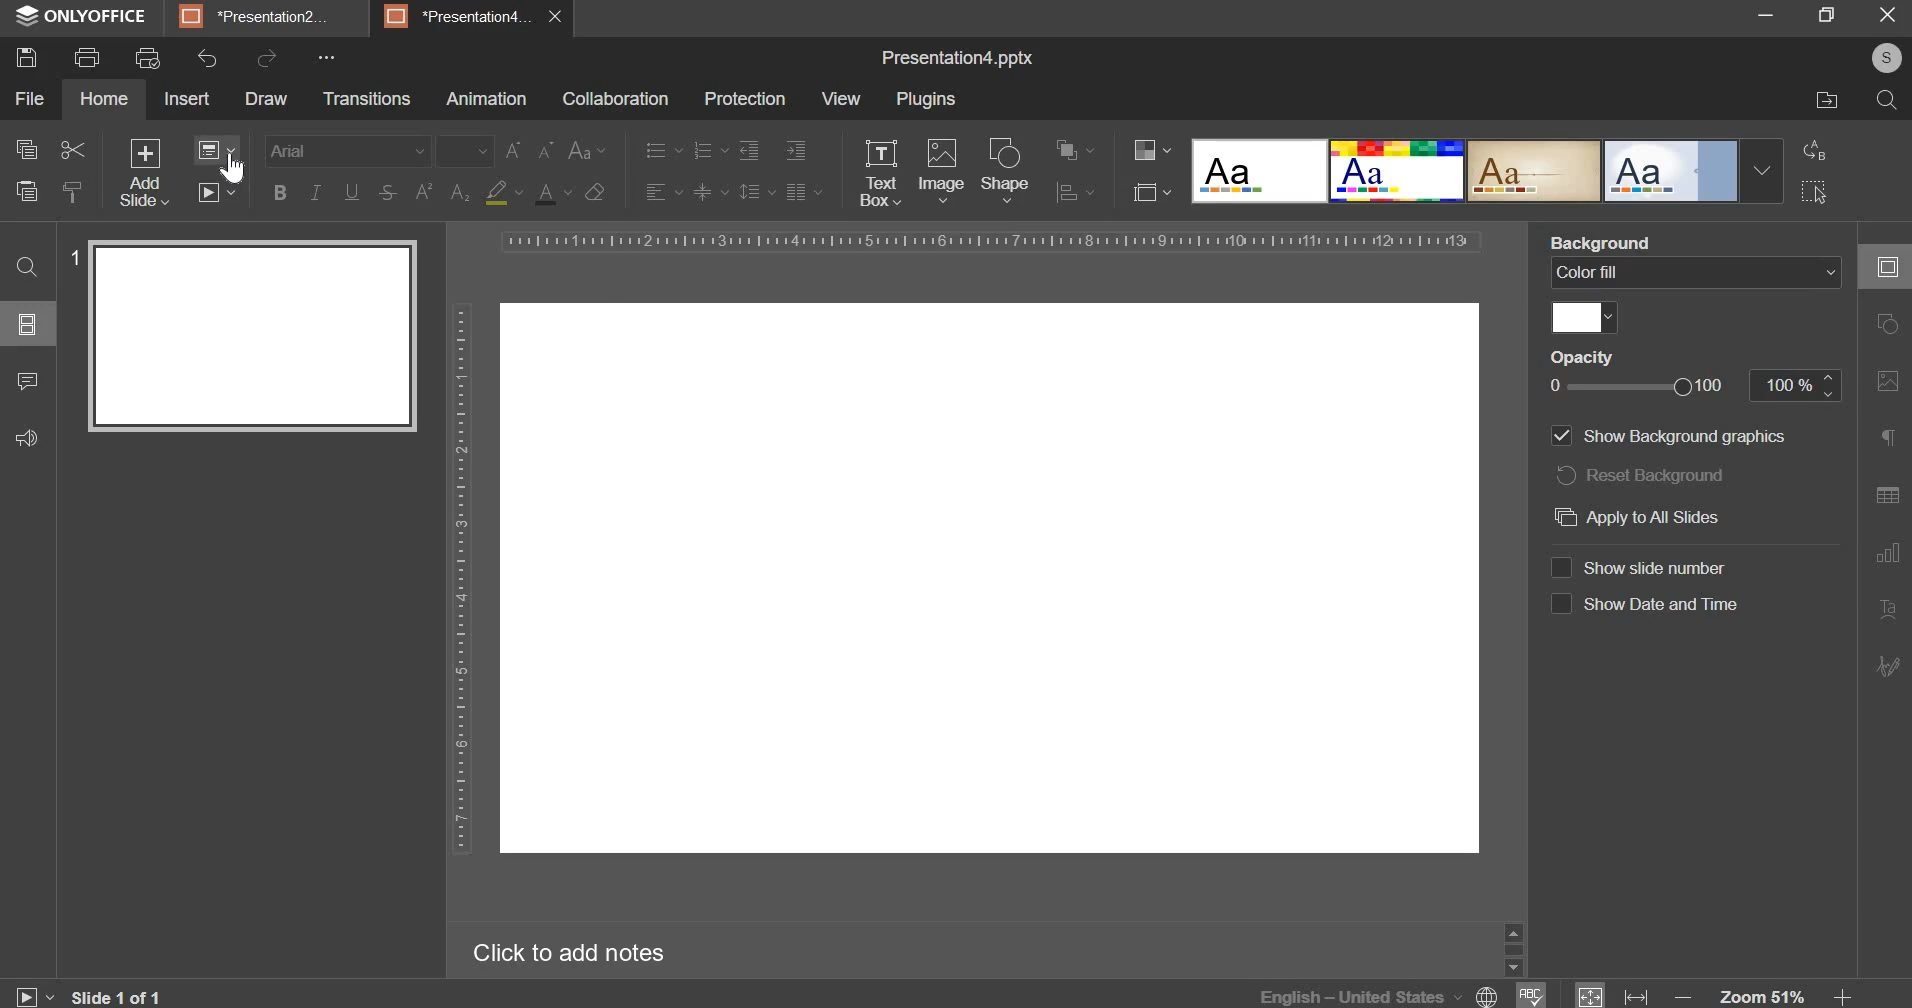 The image size is (1912, 1008). I want to click on slides, so click(25, 325).